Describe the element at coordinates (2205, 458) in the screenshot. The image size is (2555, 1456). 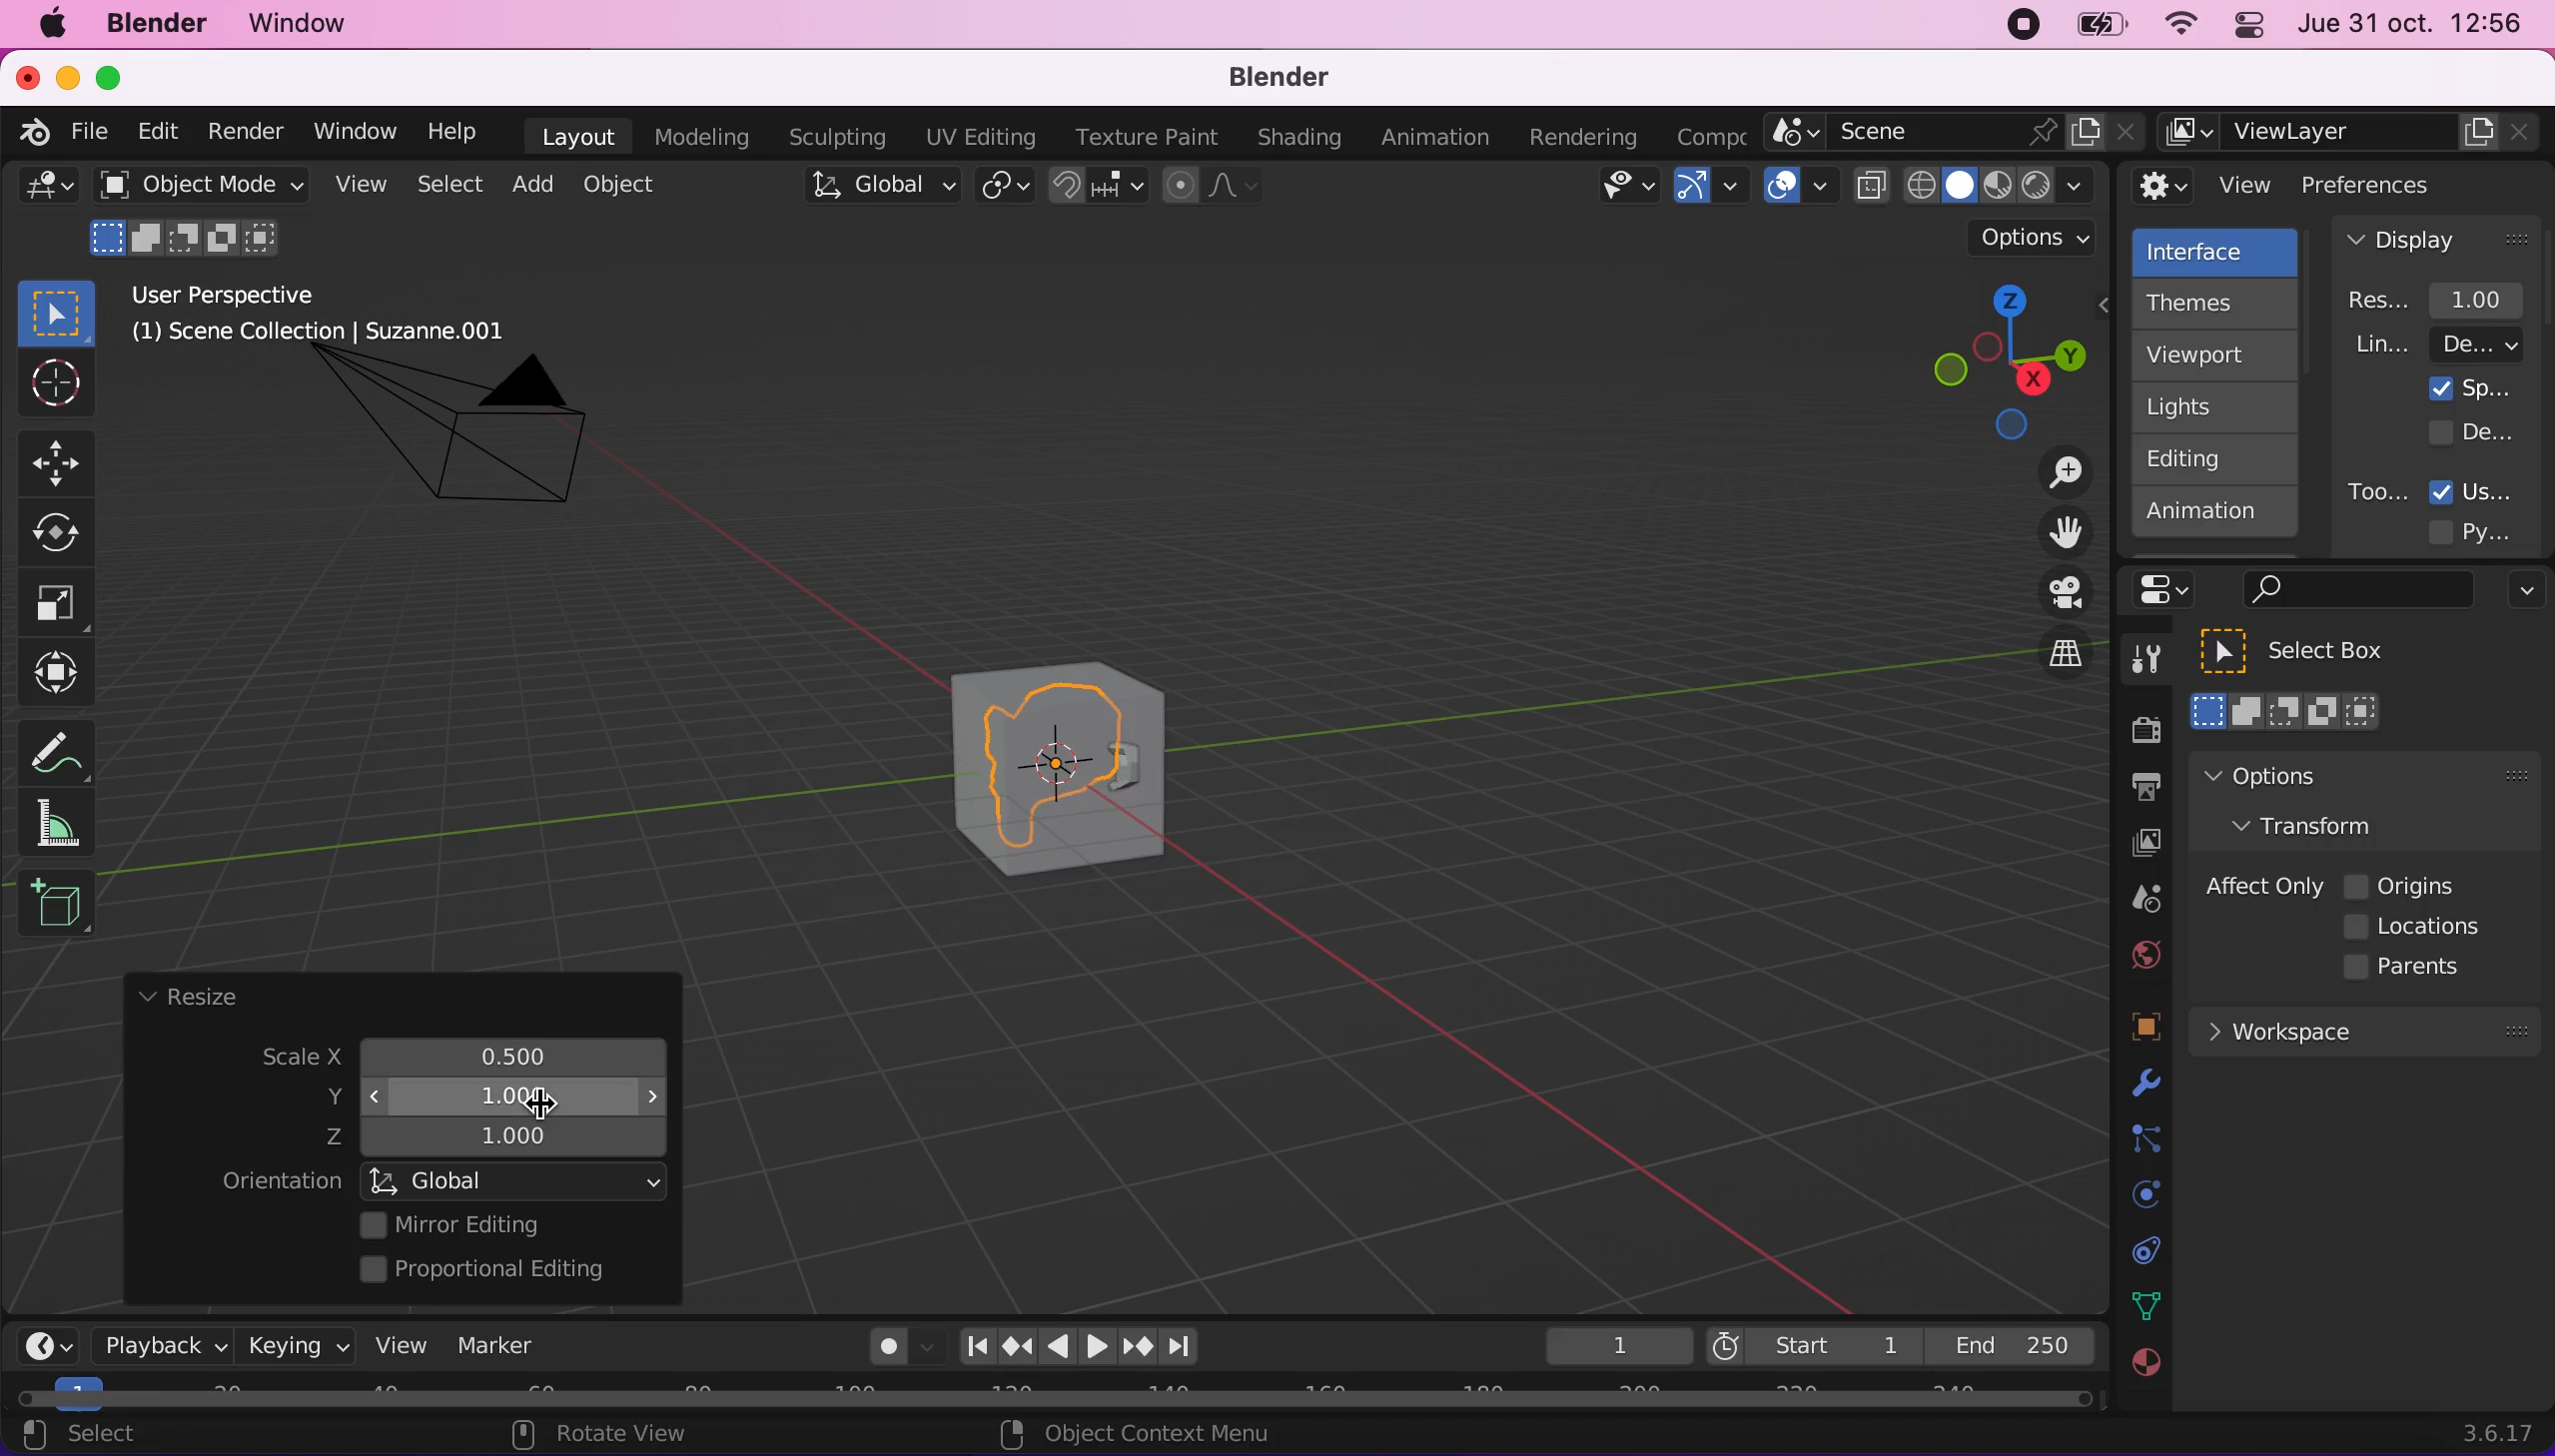
I see `editing` at that location.